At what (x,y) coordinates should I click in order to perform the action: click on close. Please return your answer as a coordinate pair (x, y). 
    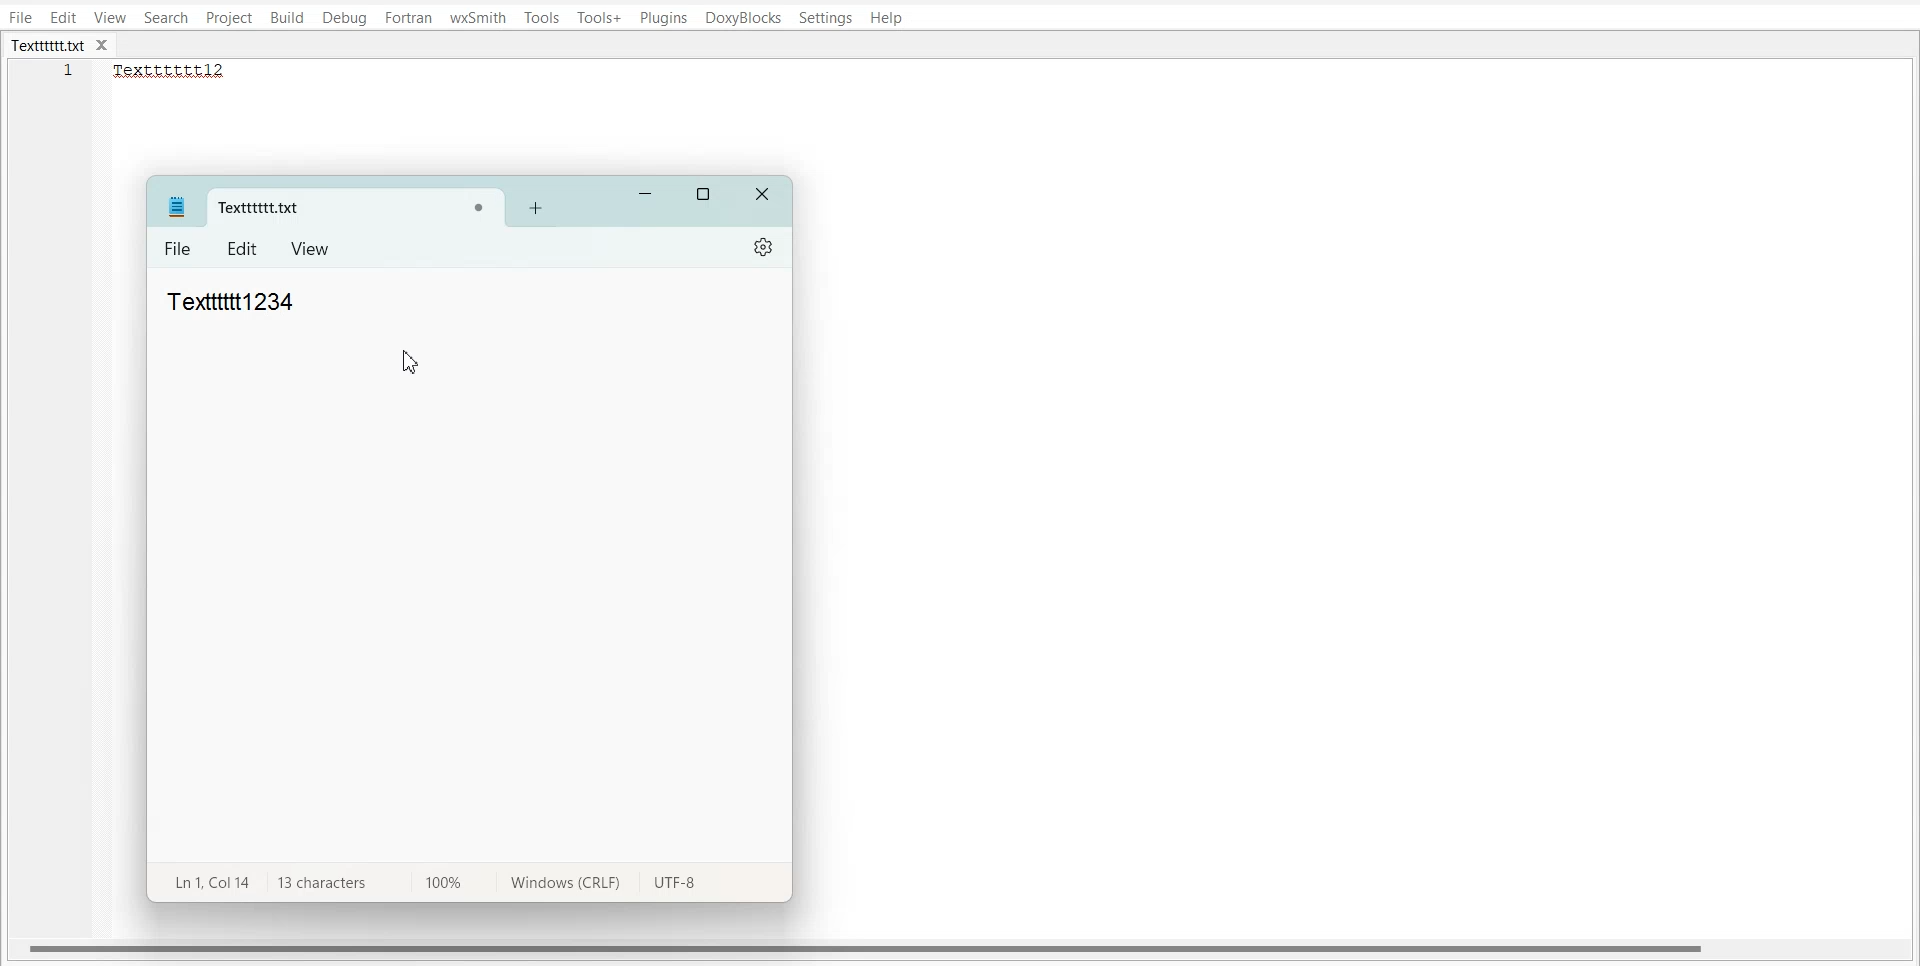
    Looking at the image, I should click on (107, 46).